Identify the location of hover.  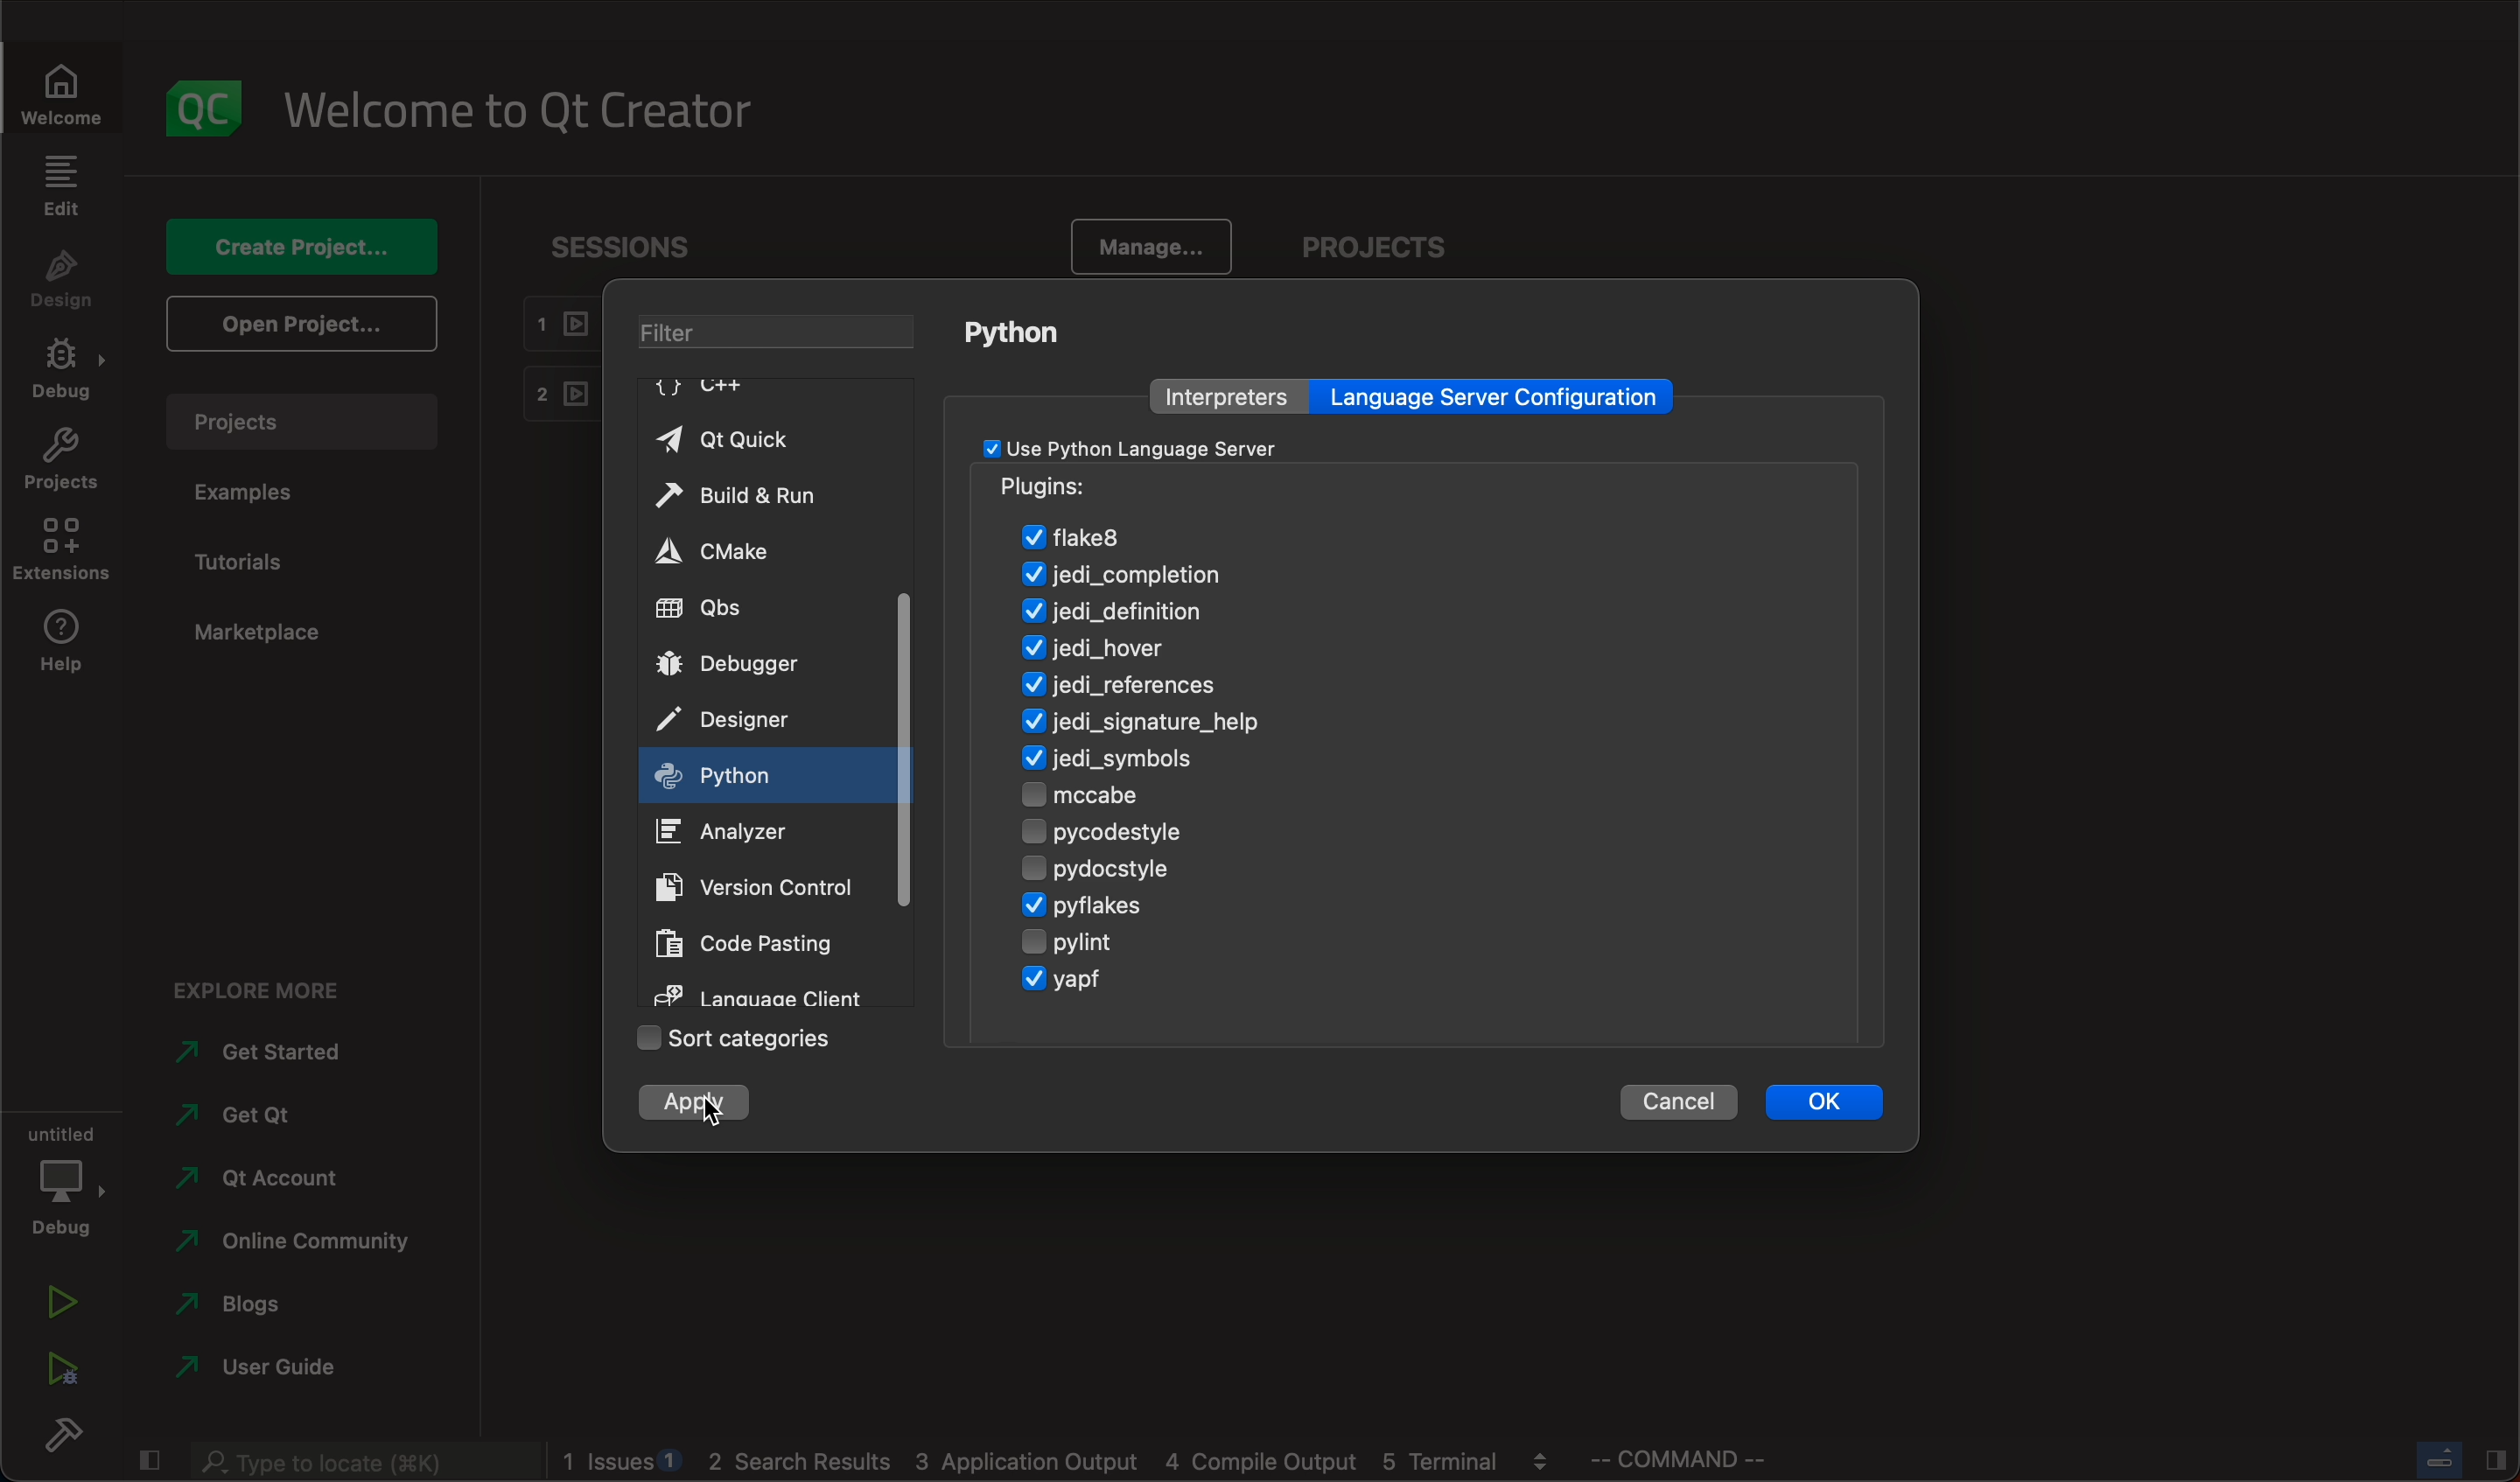
(1120, 646).